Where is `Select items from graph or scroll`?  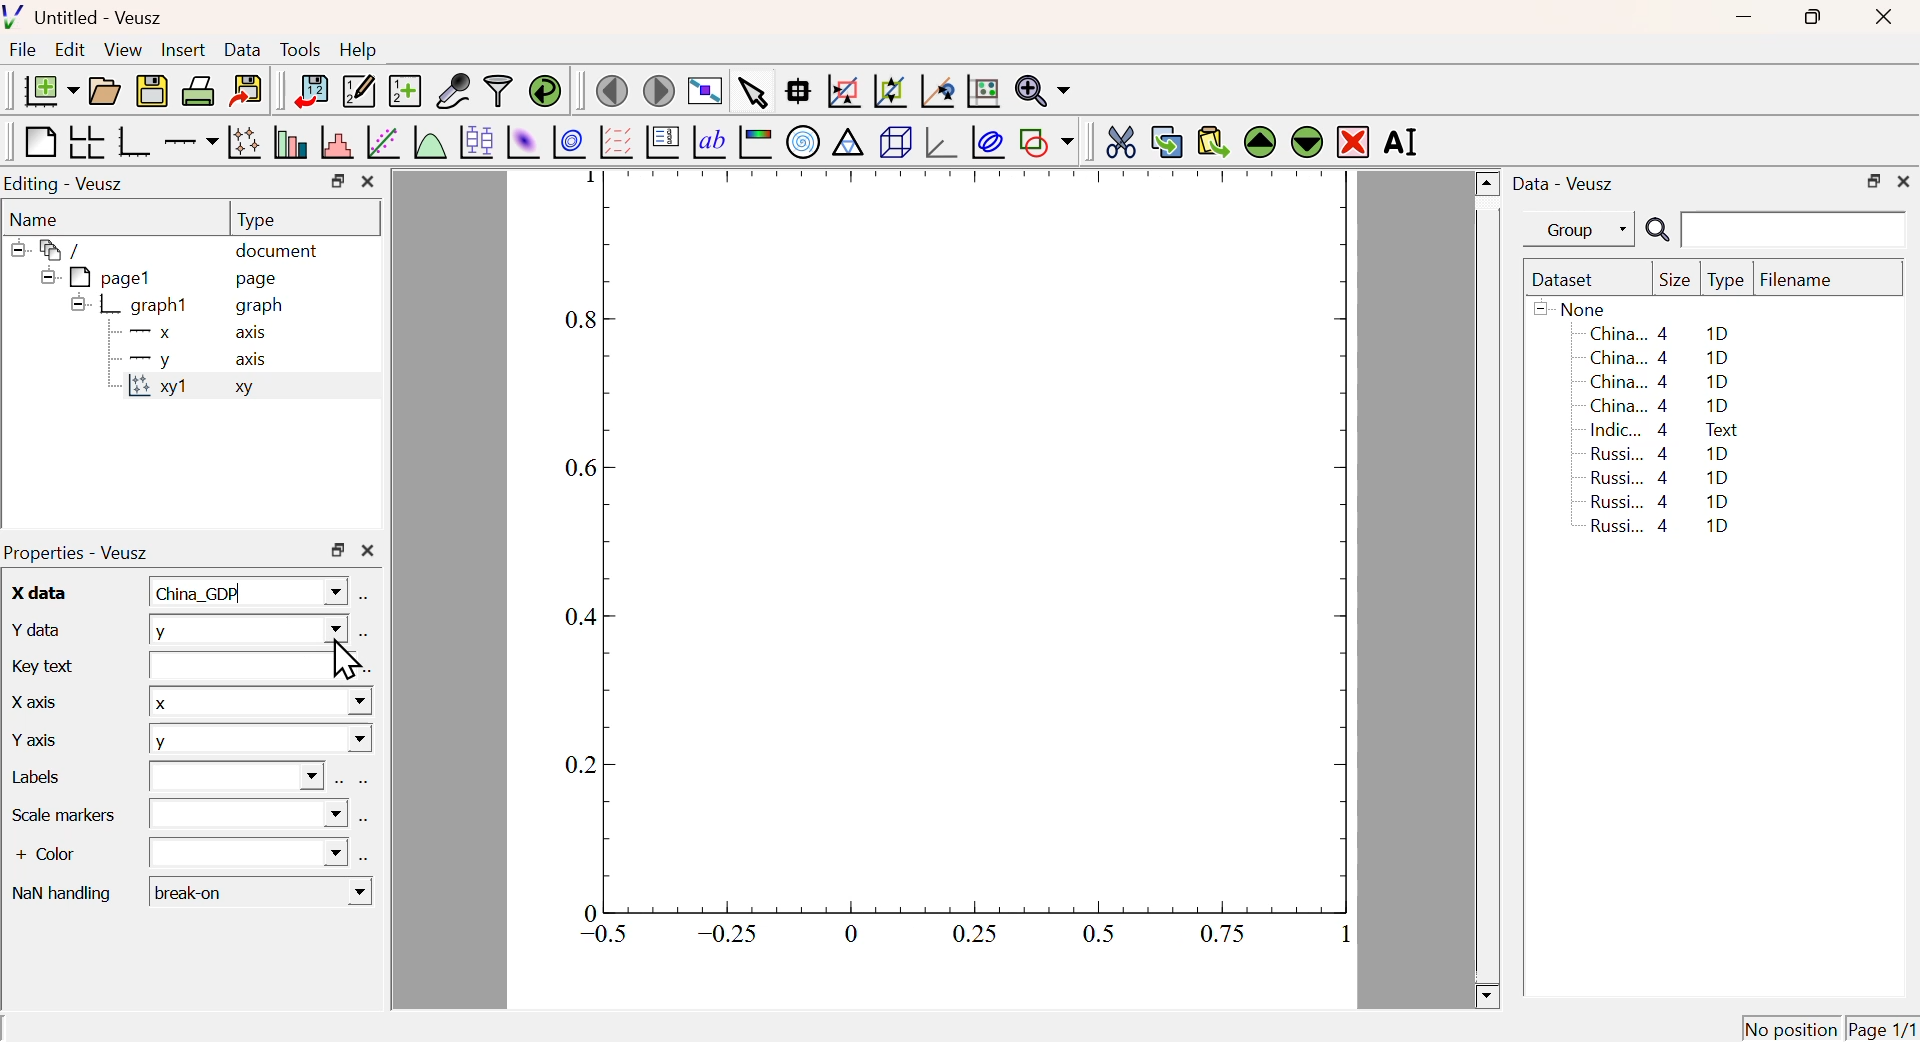 Select items from graph or scroll is located at coordinates (751, 96).